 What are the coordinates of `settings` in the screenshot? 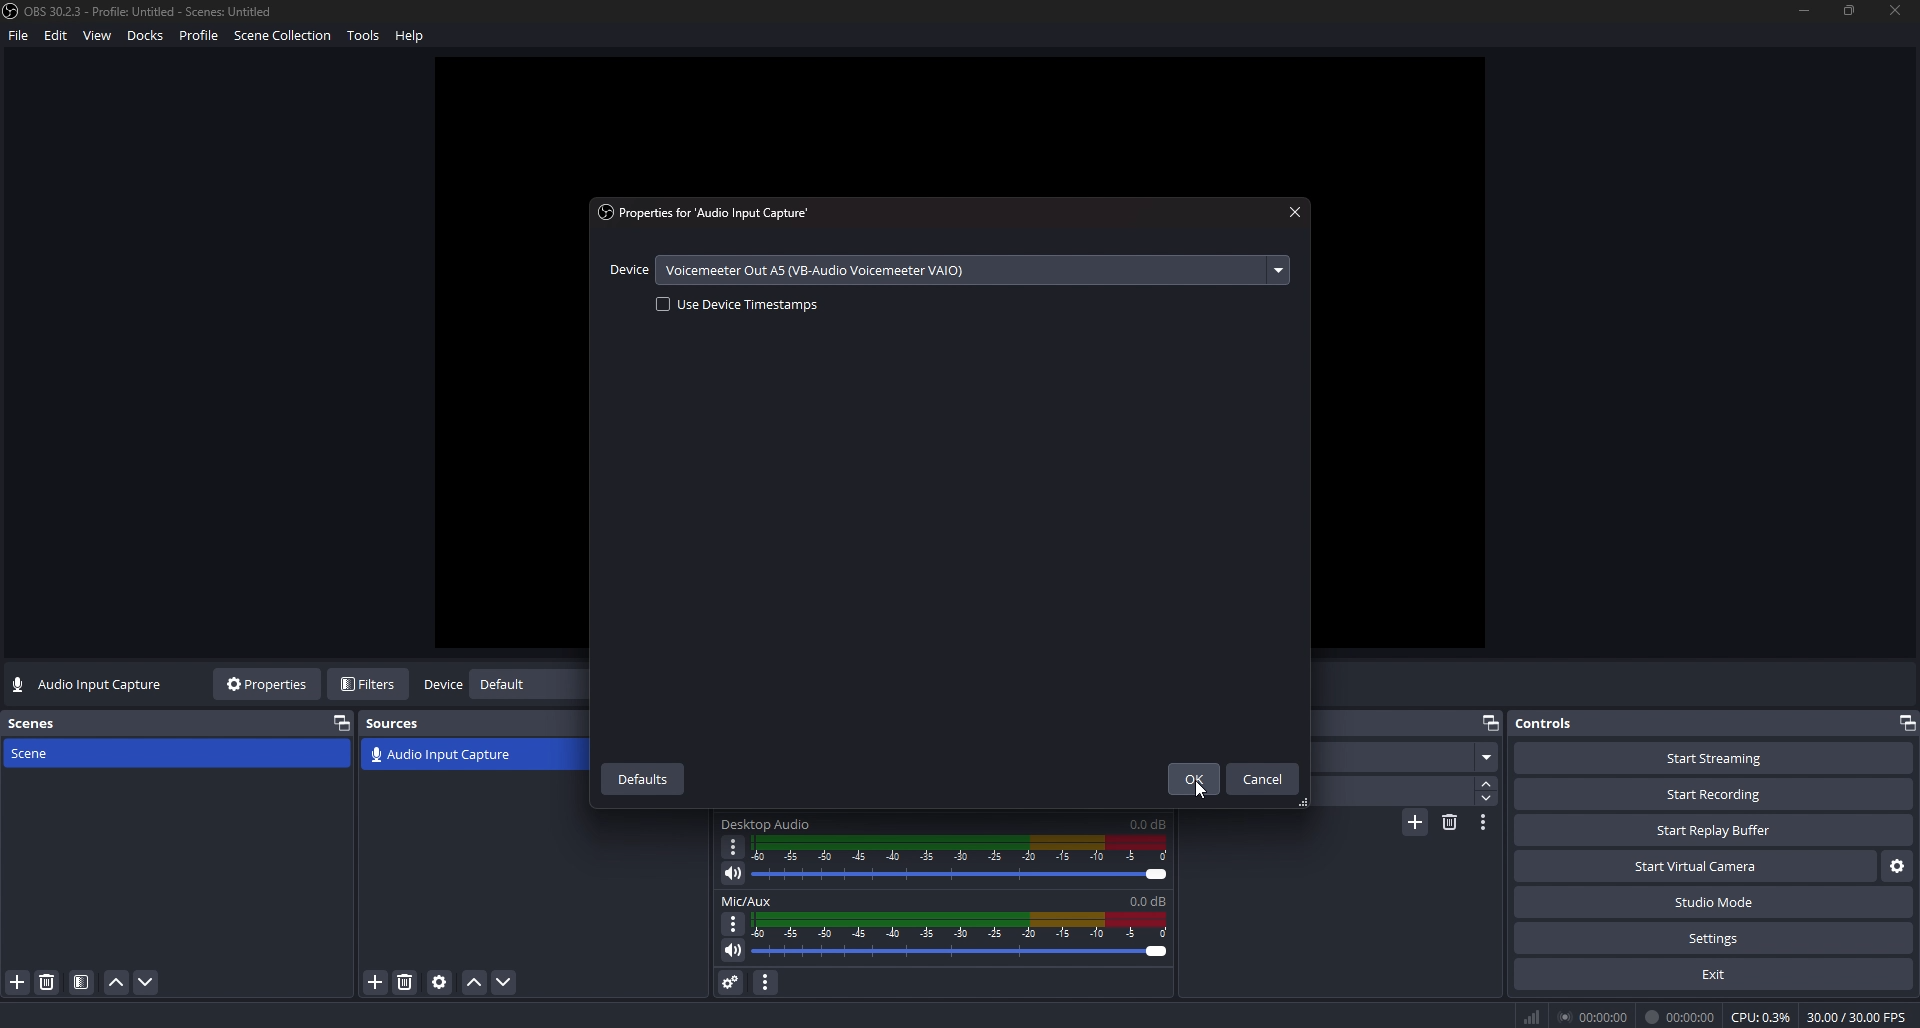 It's located at (1895, 868).